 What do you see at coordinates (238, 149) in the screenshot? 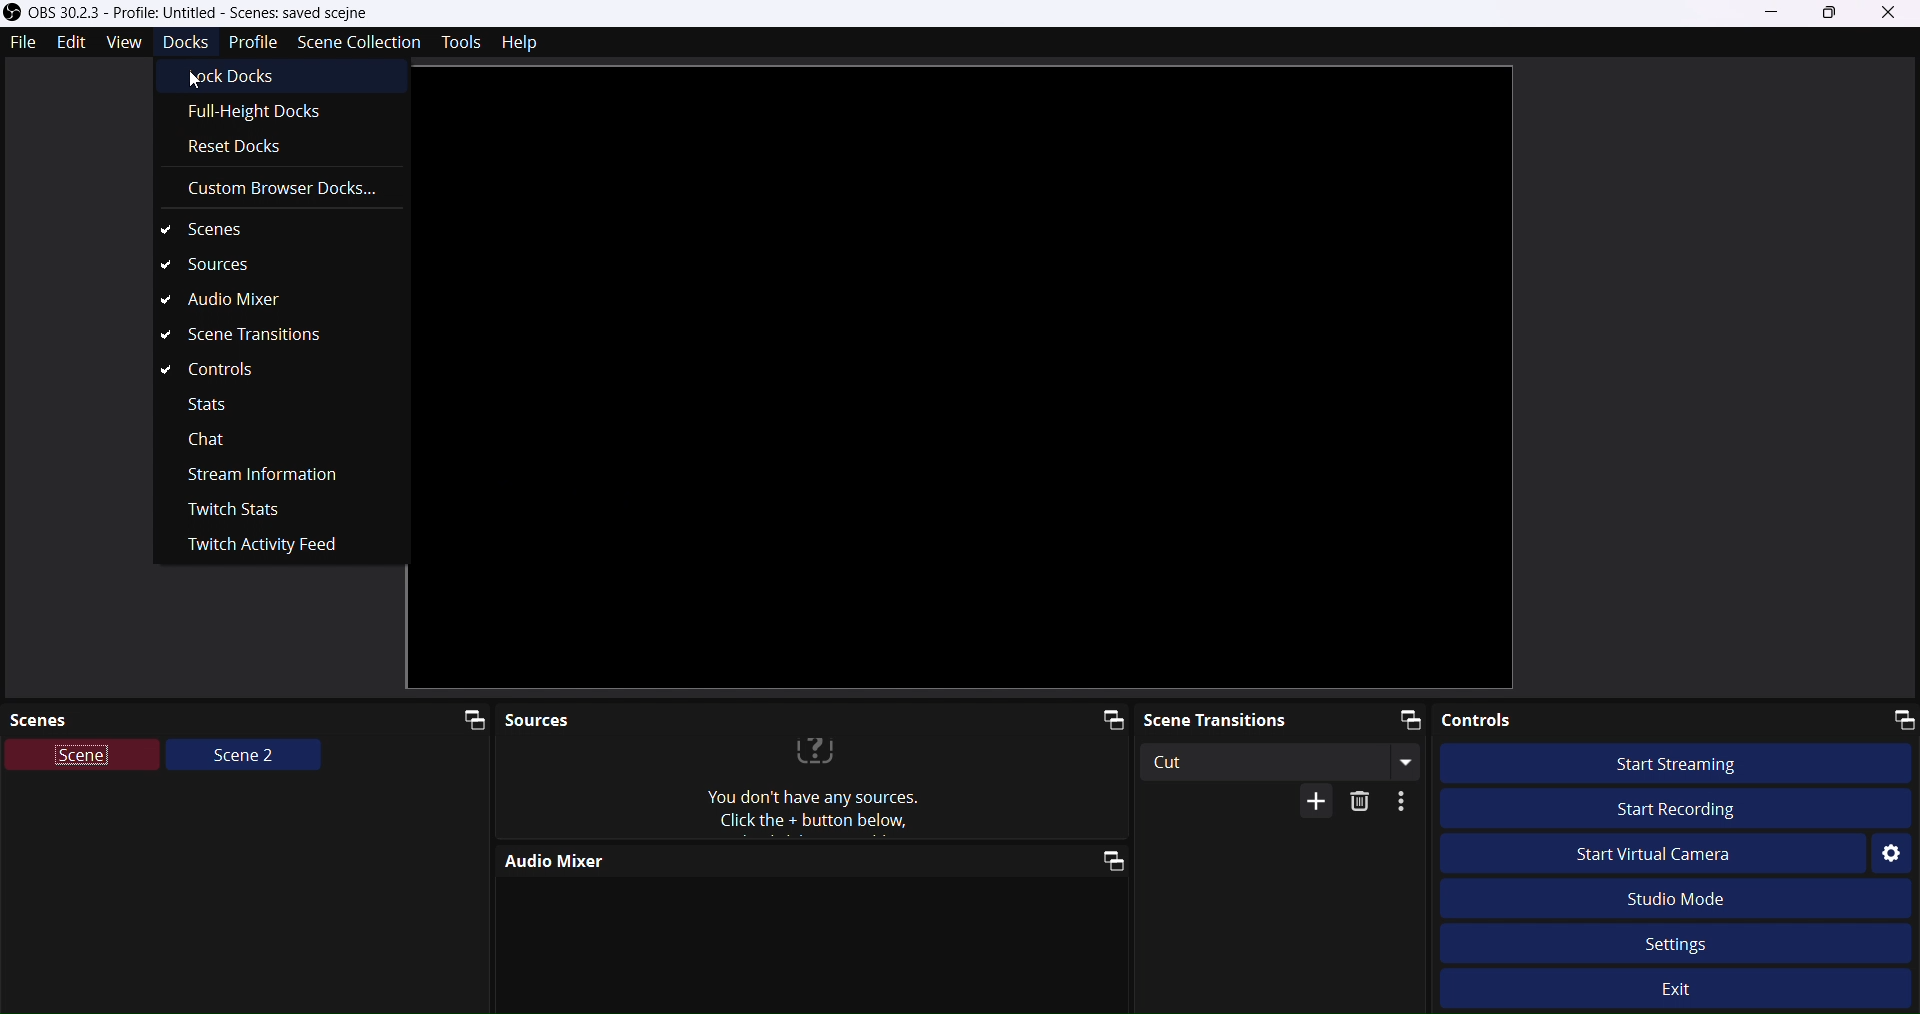
I see `Reset Docks` at bounding box center [238, 149].